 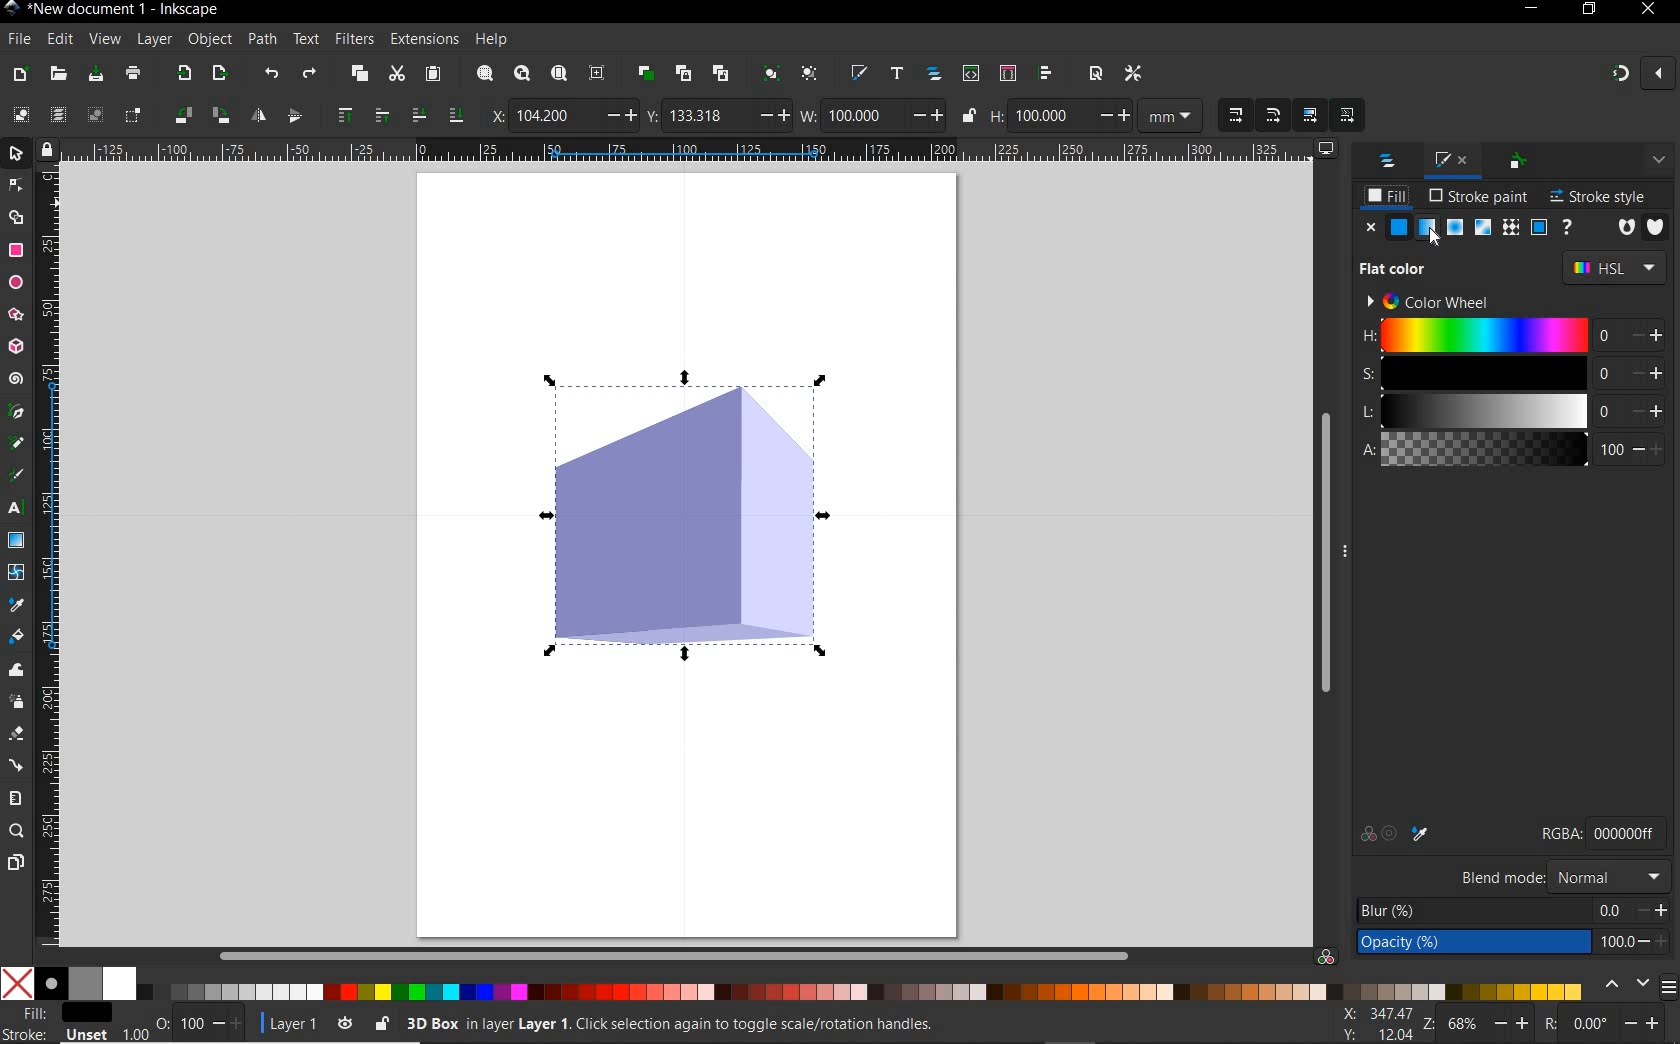 What do you see at coordinates (95, 115) in the screenshot?
I see `DESELECT` at bounding box center [95, 115].